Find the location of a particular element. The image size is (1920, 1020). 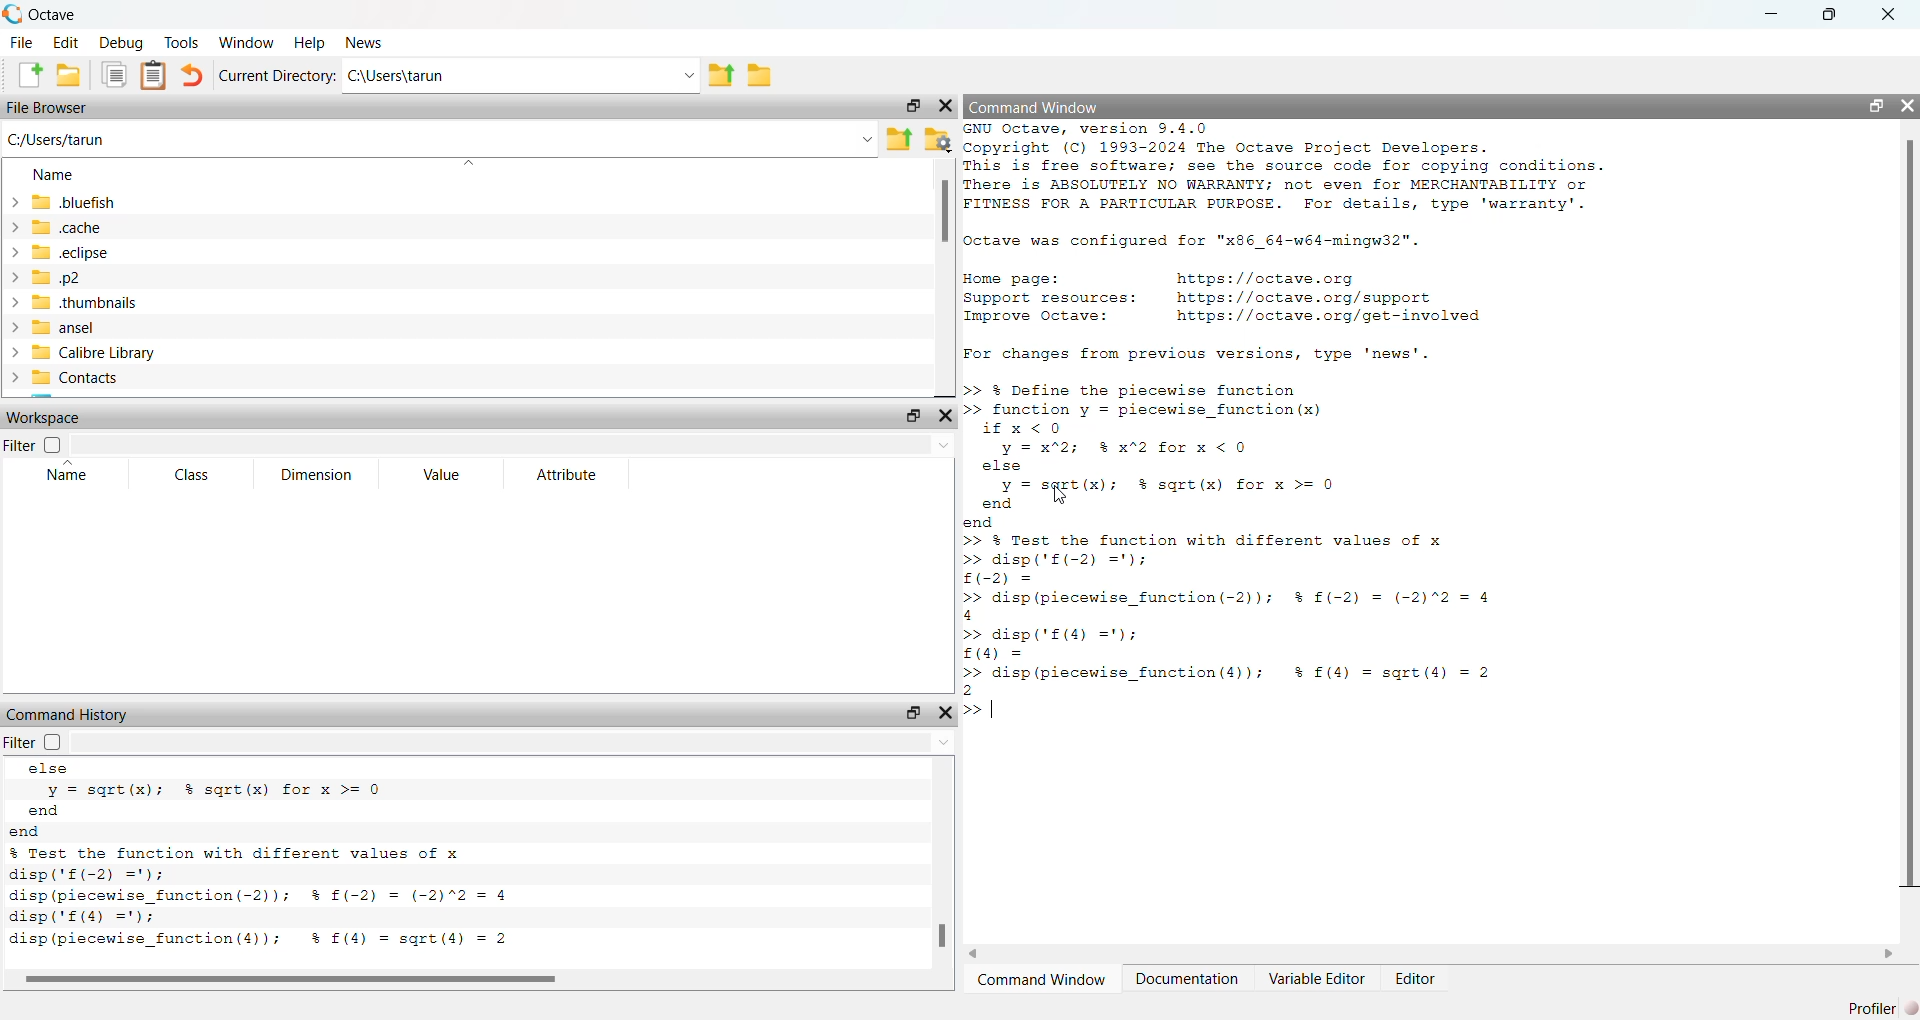

Name is located at coordinates (53, 177).